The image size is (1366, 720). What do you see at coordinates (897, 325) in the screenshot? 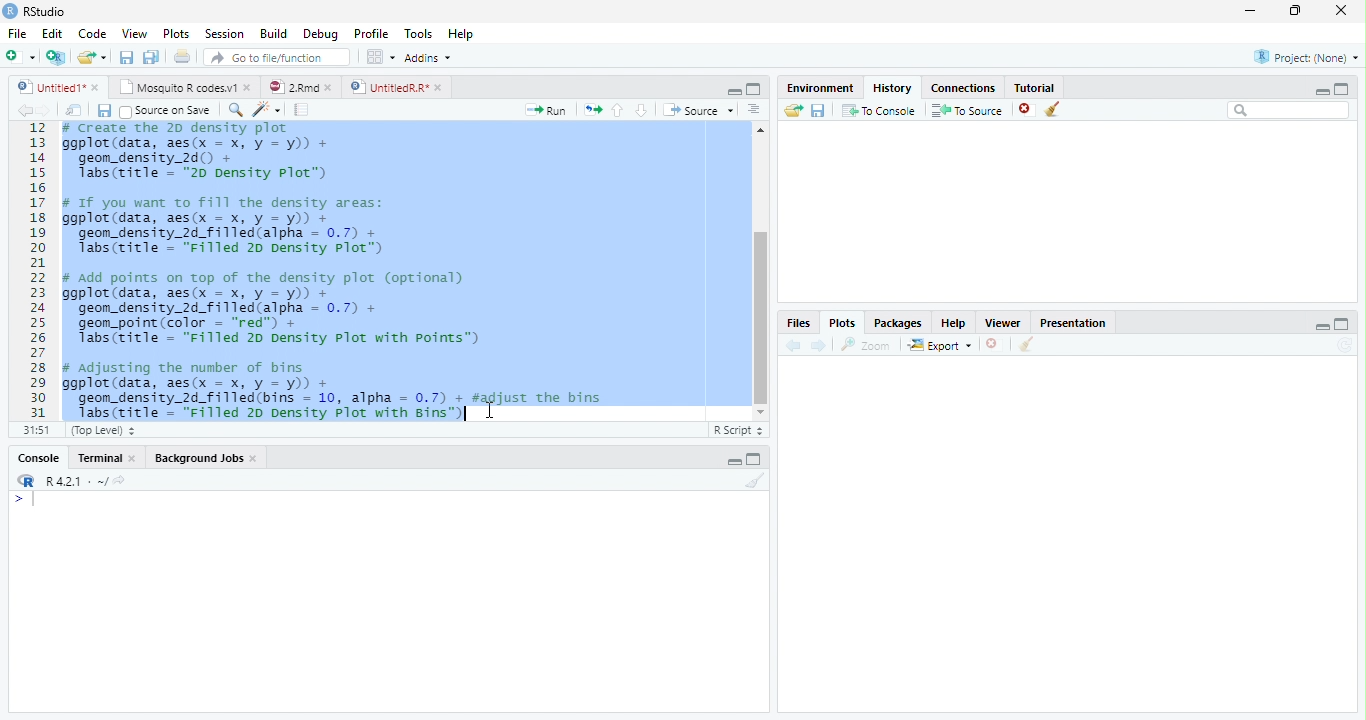
I see `Packages` at bounding box center [897, 325].